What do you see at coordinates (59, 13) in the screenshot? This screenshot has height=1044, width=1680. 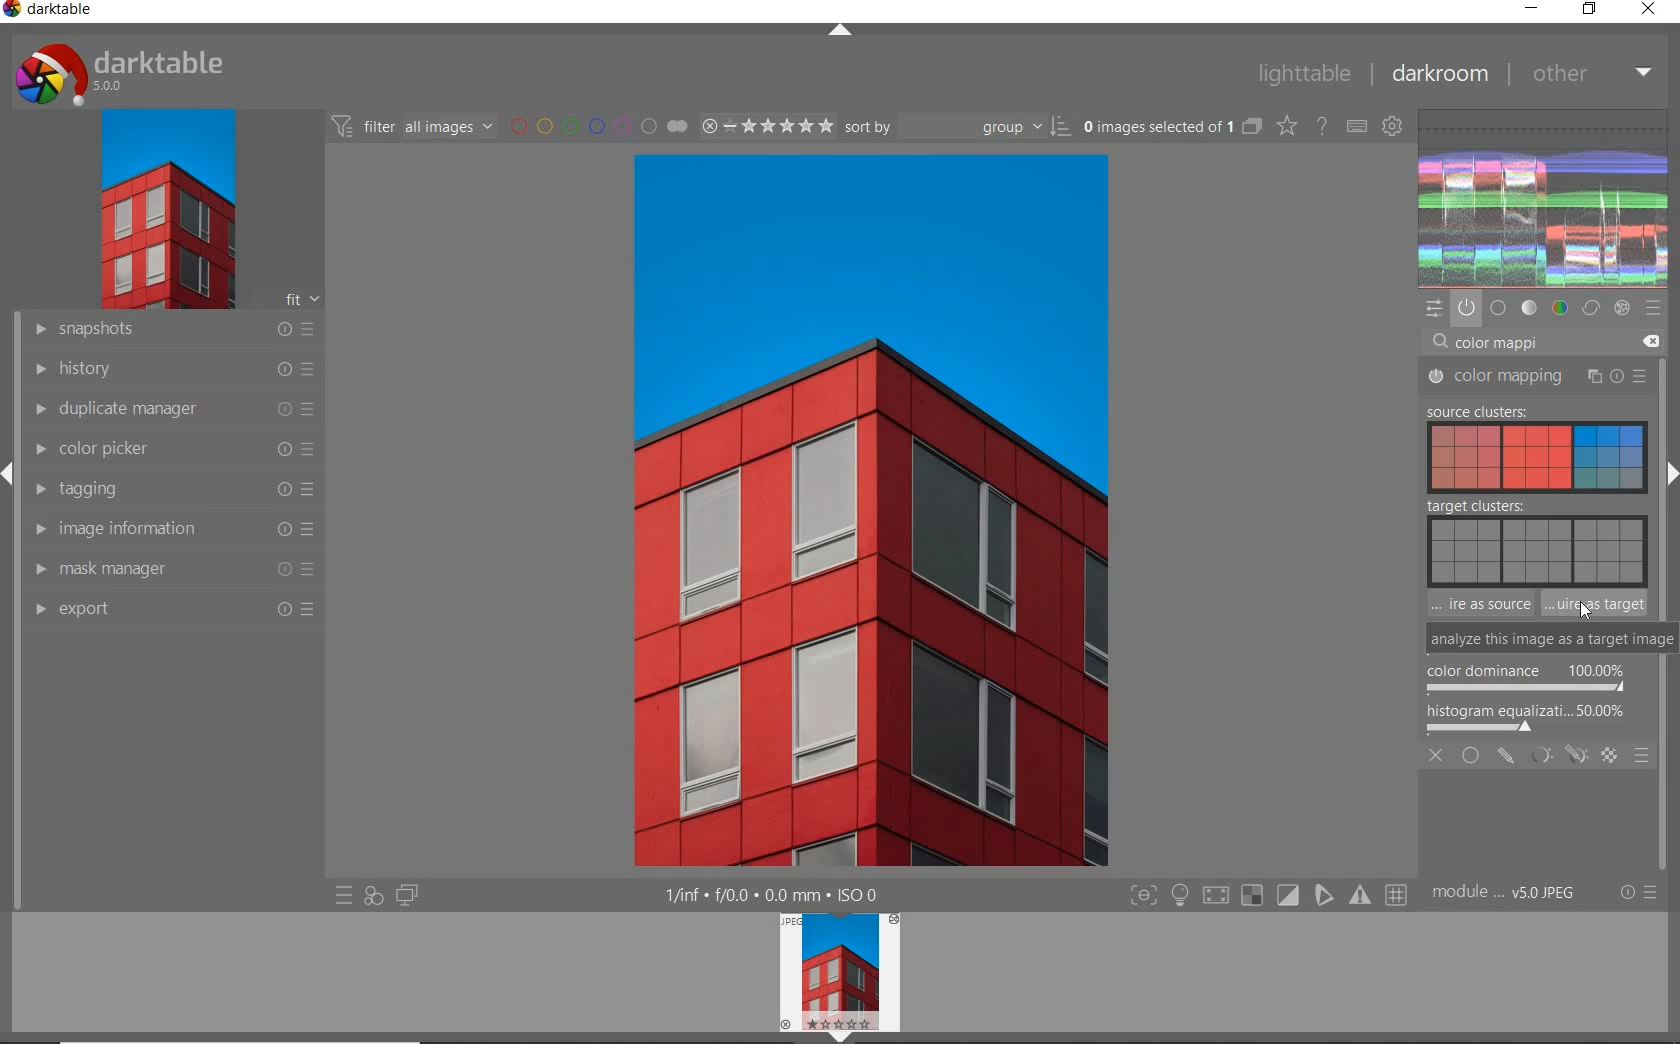 I see `darktable` at bounding box center [59, 13].